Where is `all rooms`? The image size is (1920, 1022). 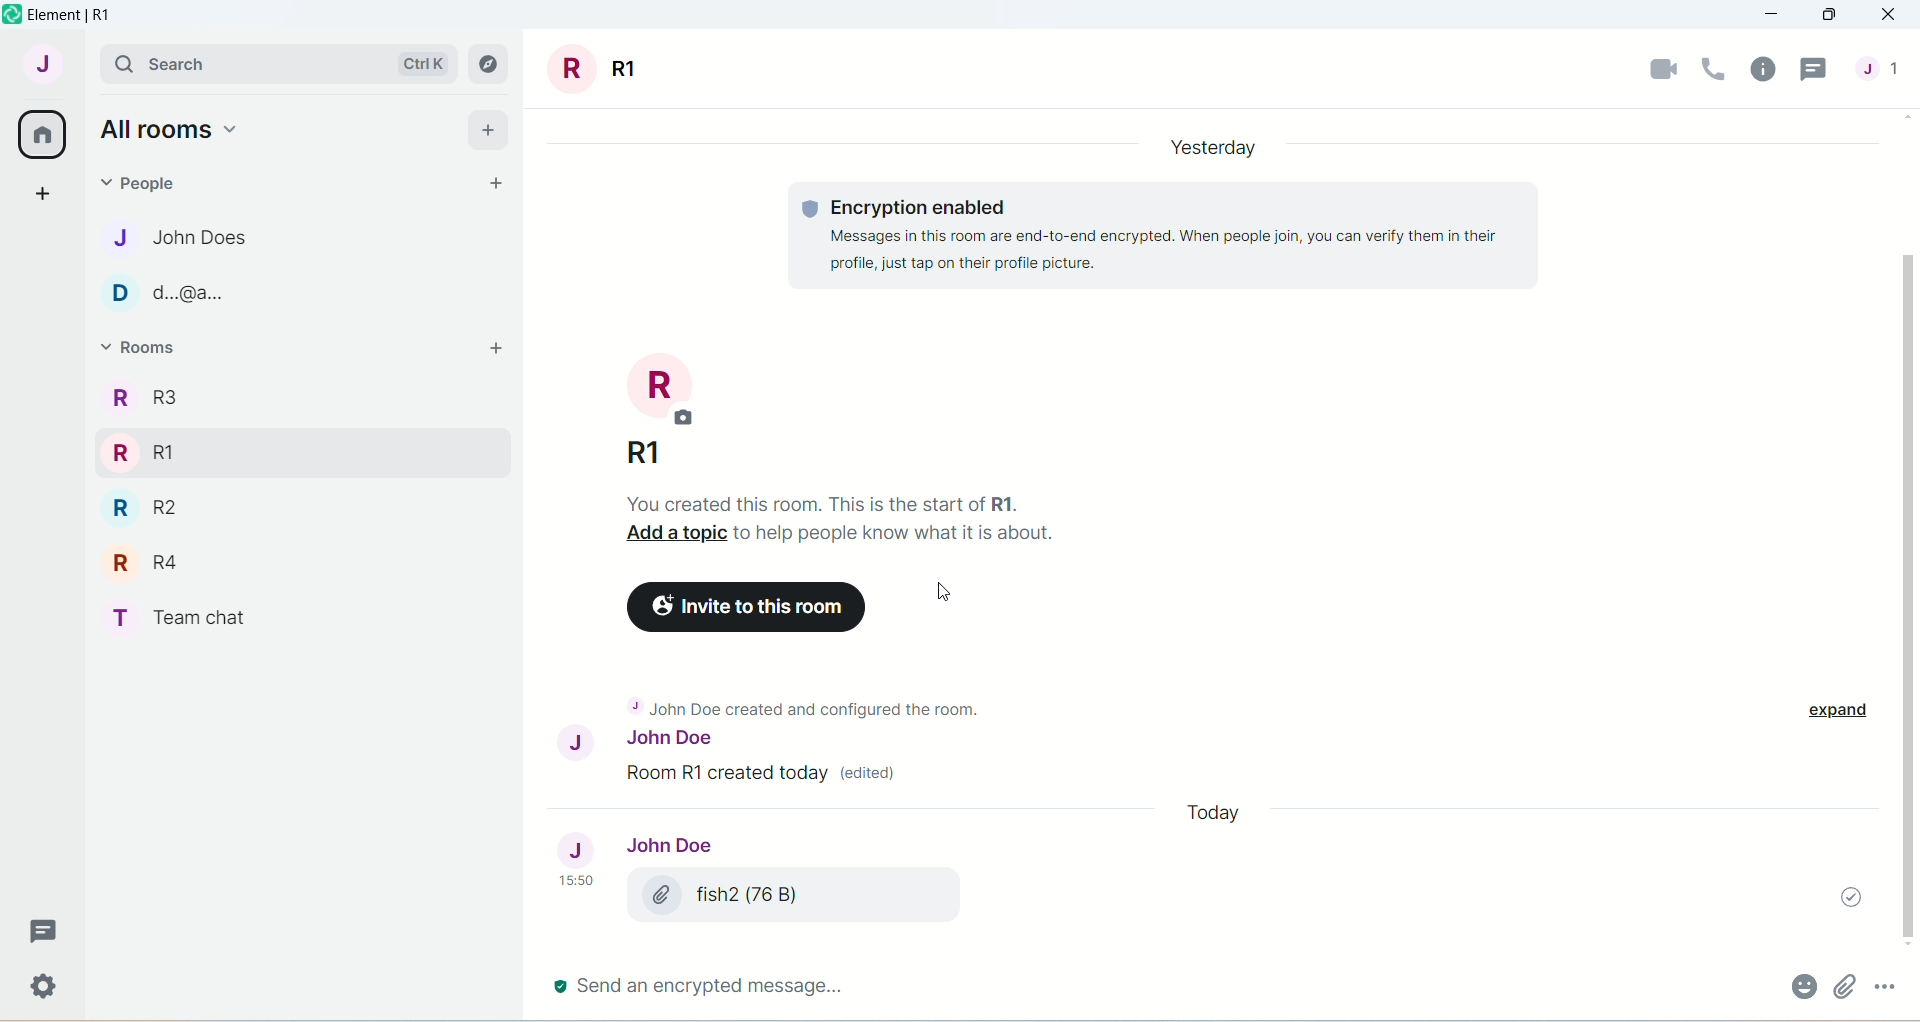 all rooms is located at coordinates (43, 136).